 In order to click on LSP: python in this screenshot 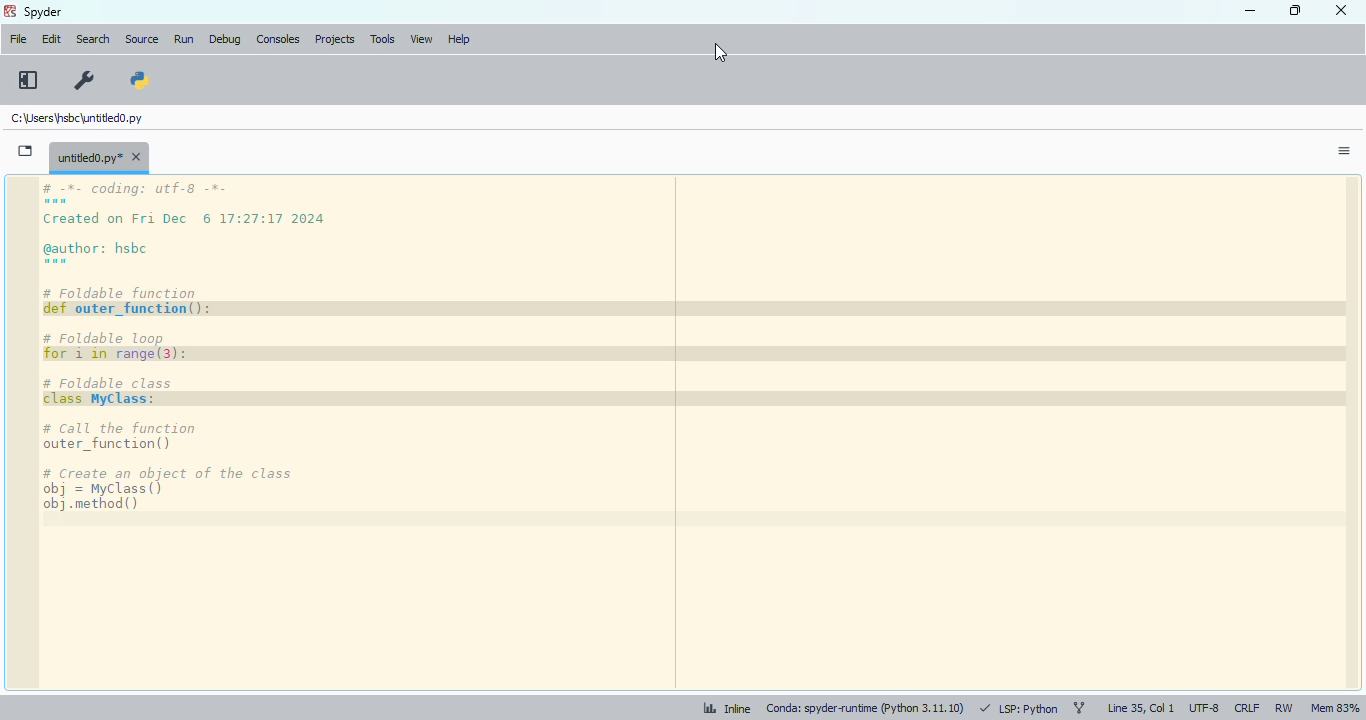, I will do `click(1020, 708)`.